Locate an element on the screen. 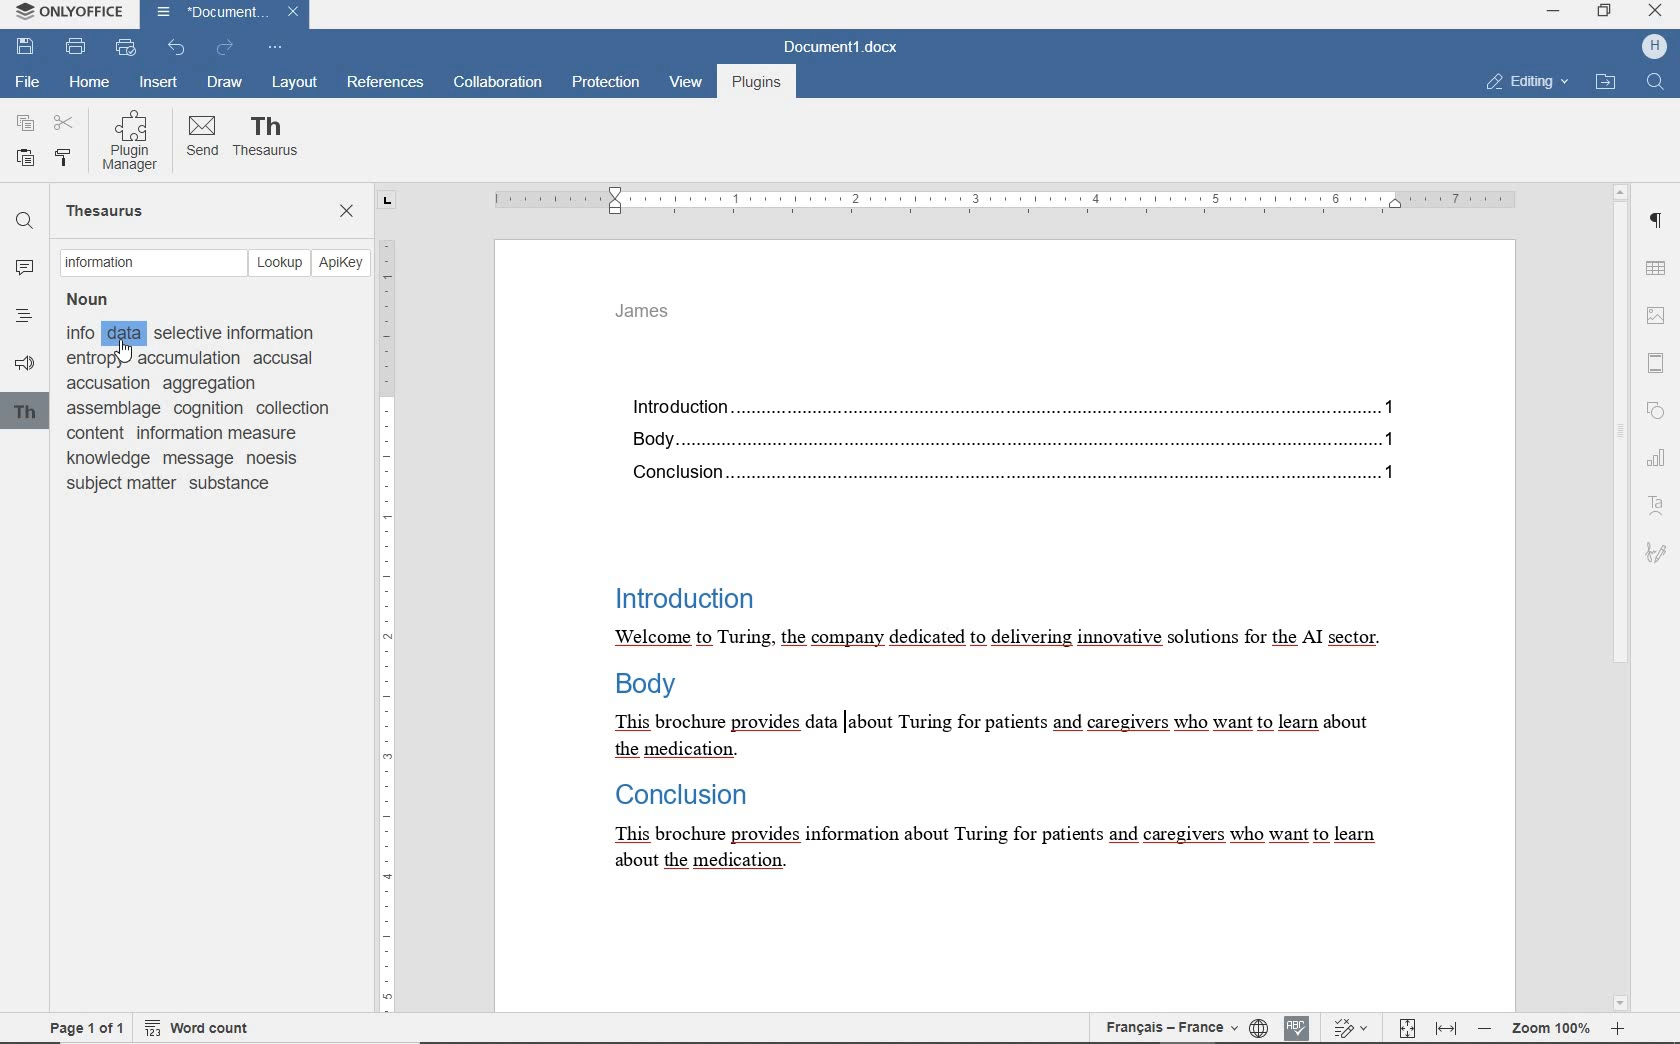 The image size is (1680, 1044). REDO is located at coordinates (226, 49).